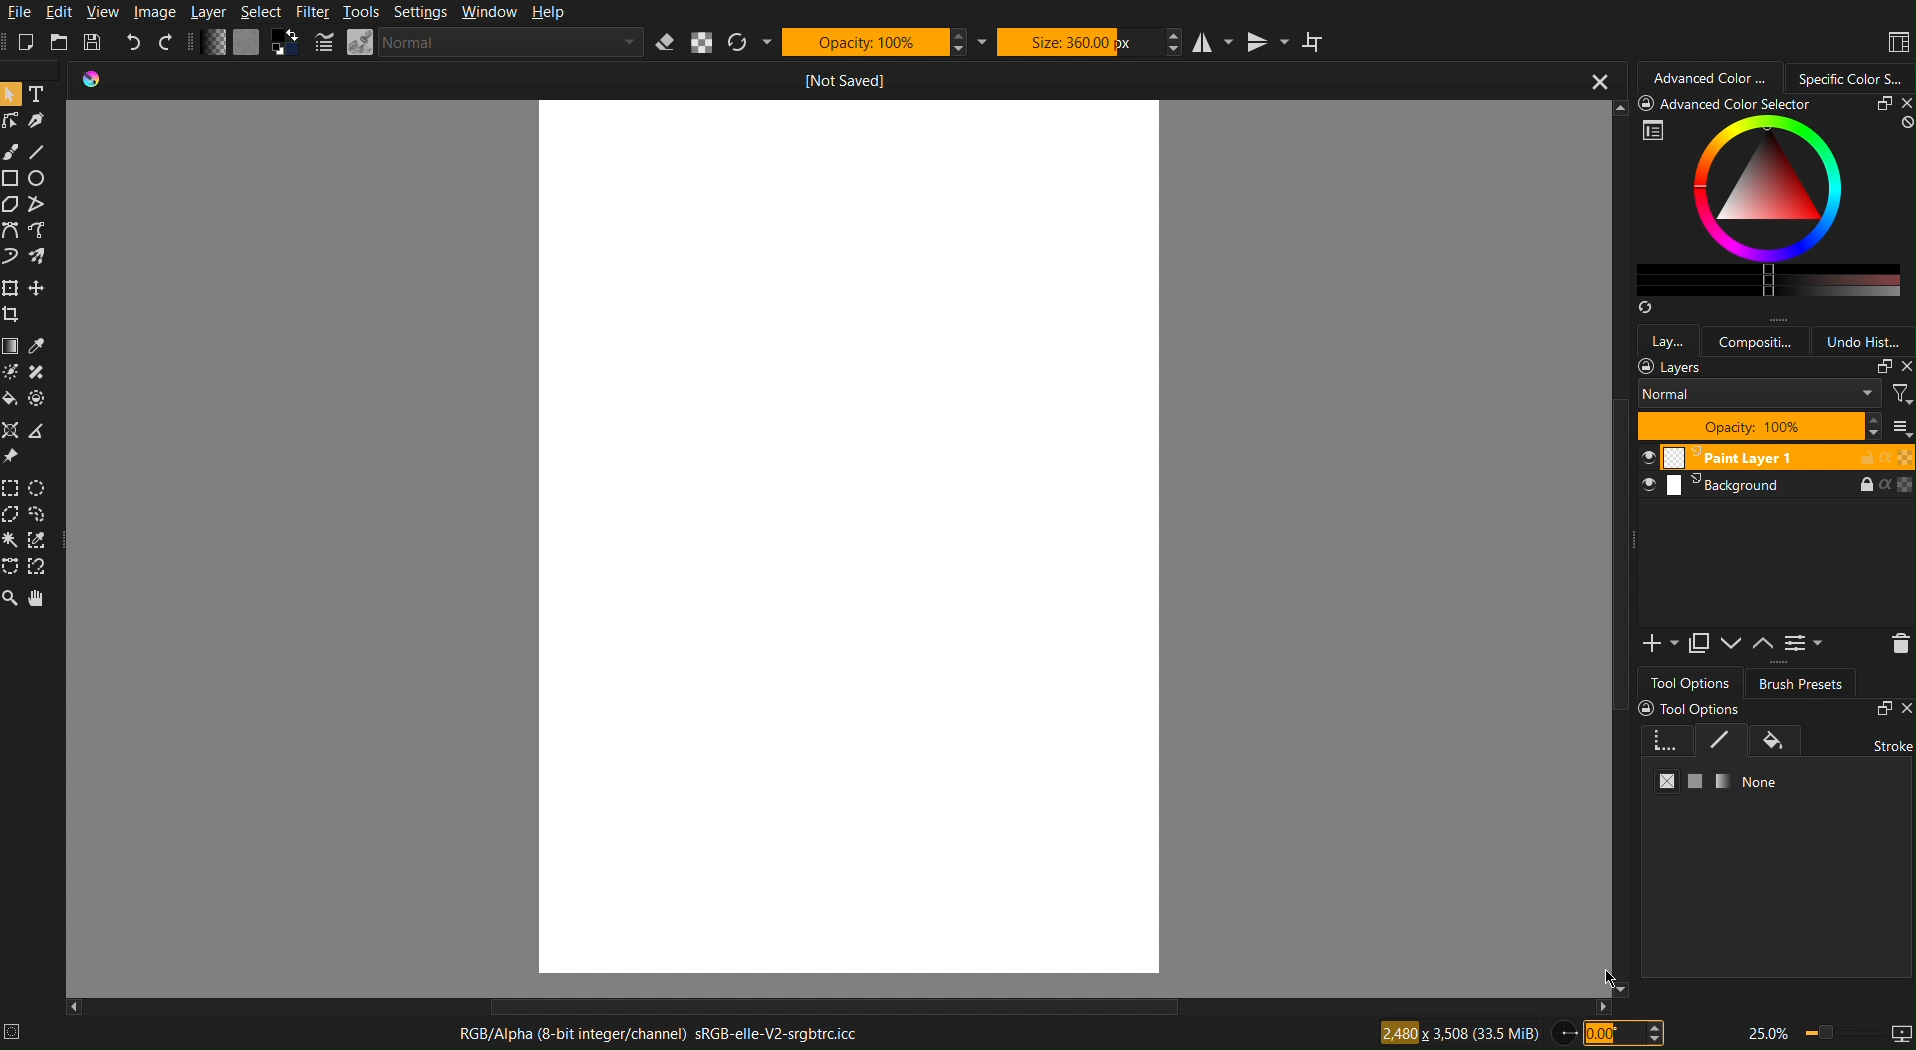  I want to click on vanishing Point Assistant Tool, so click(10, 429).